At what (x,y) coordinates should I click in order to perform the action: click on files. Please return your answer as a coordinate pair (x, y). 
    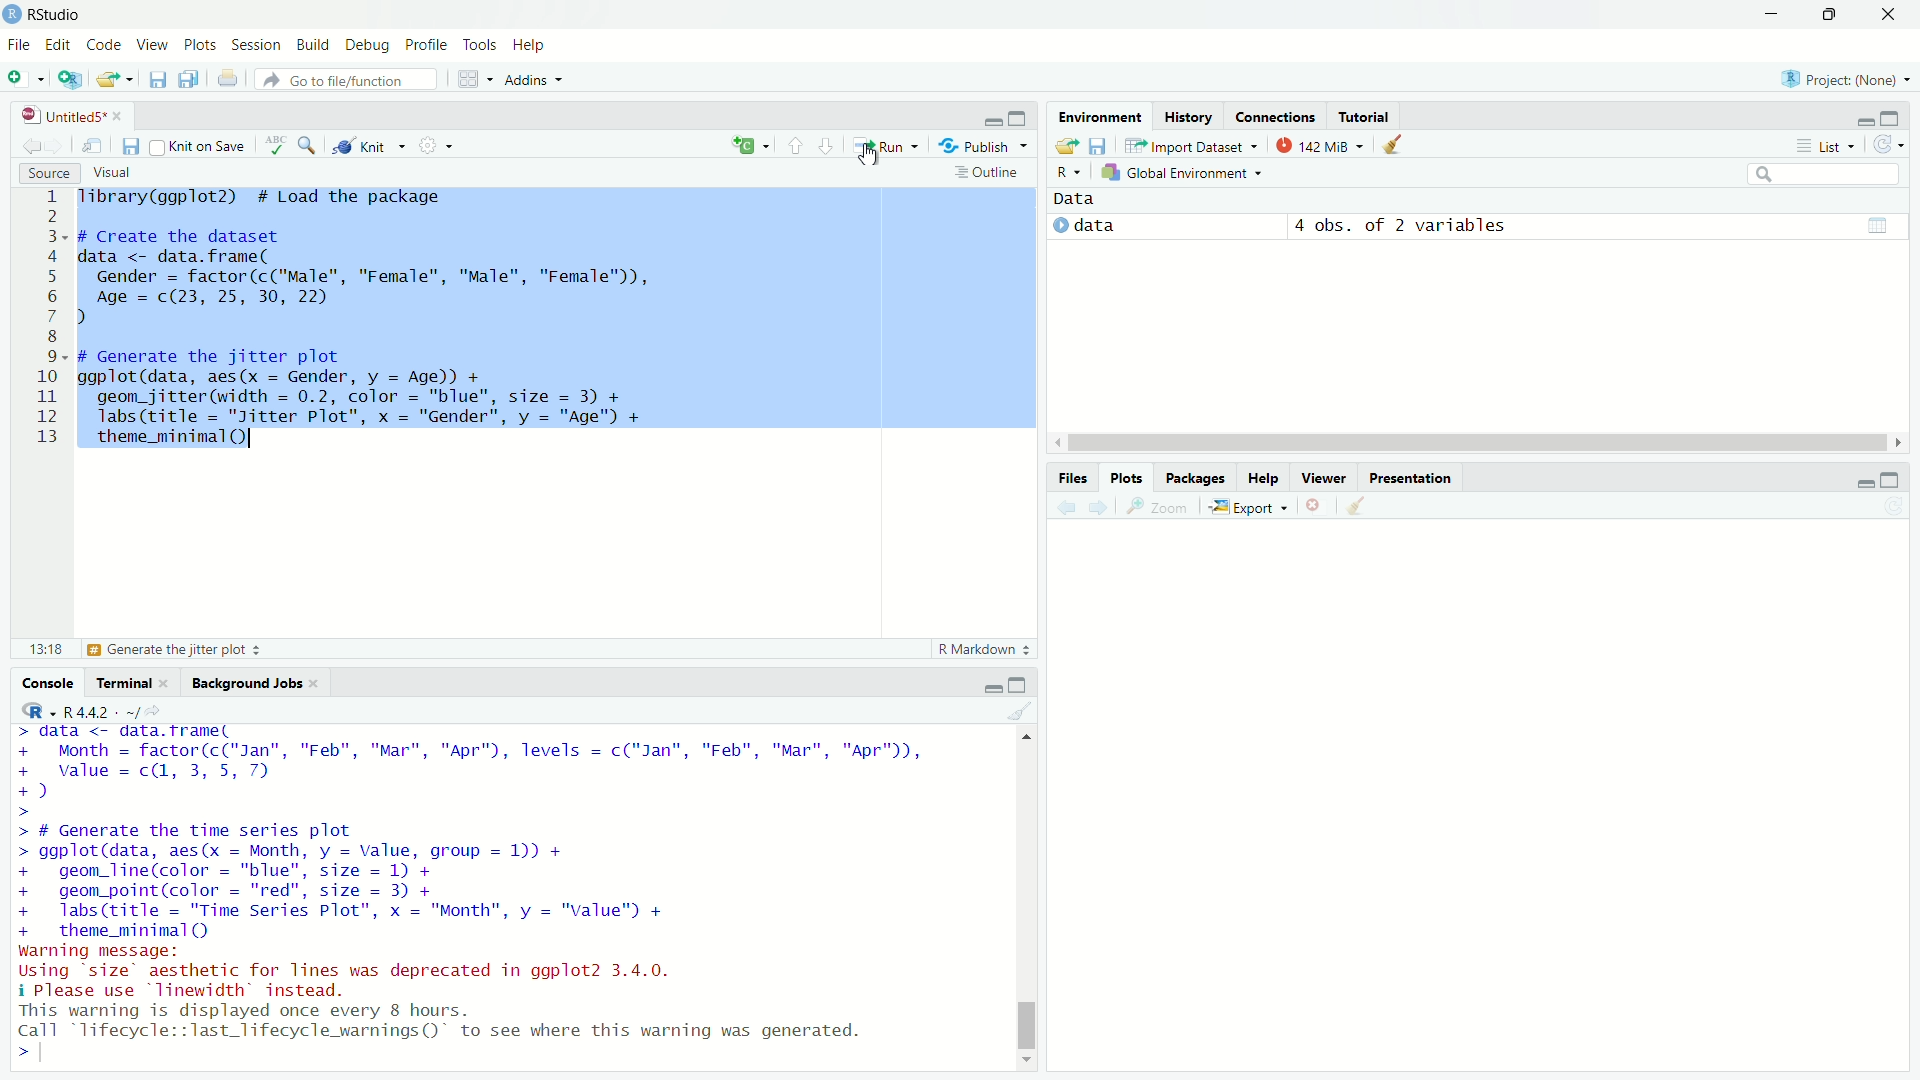
    Looking at the image, I should click on (1073, 476).